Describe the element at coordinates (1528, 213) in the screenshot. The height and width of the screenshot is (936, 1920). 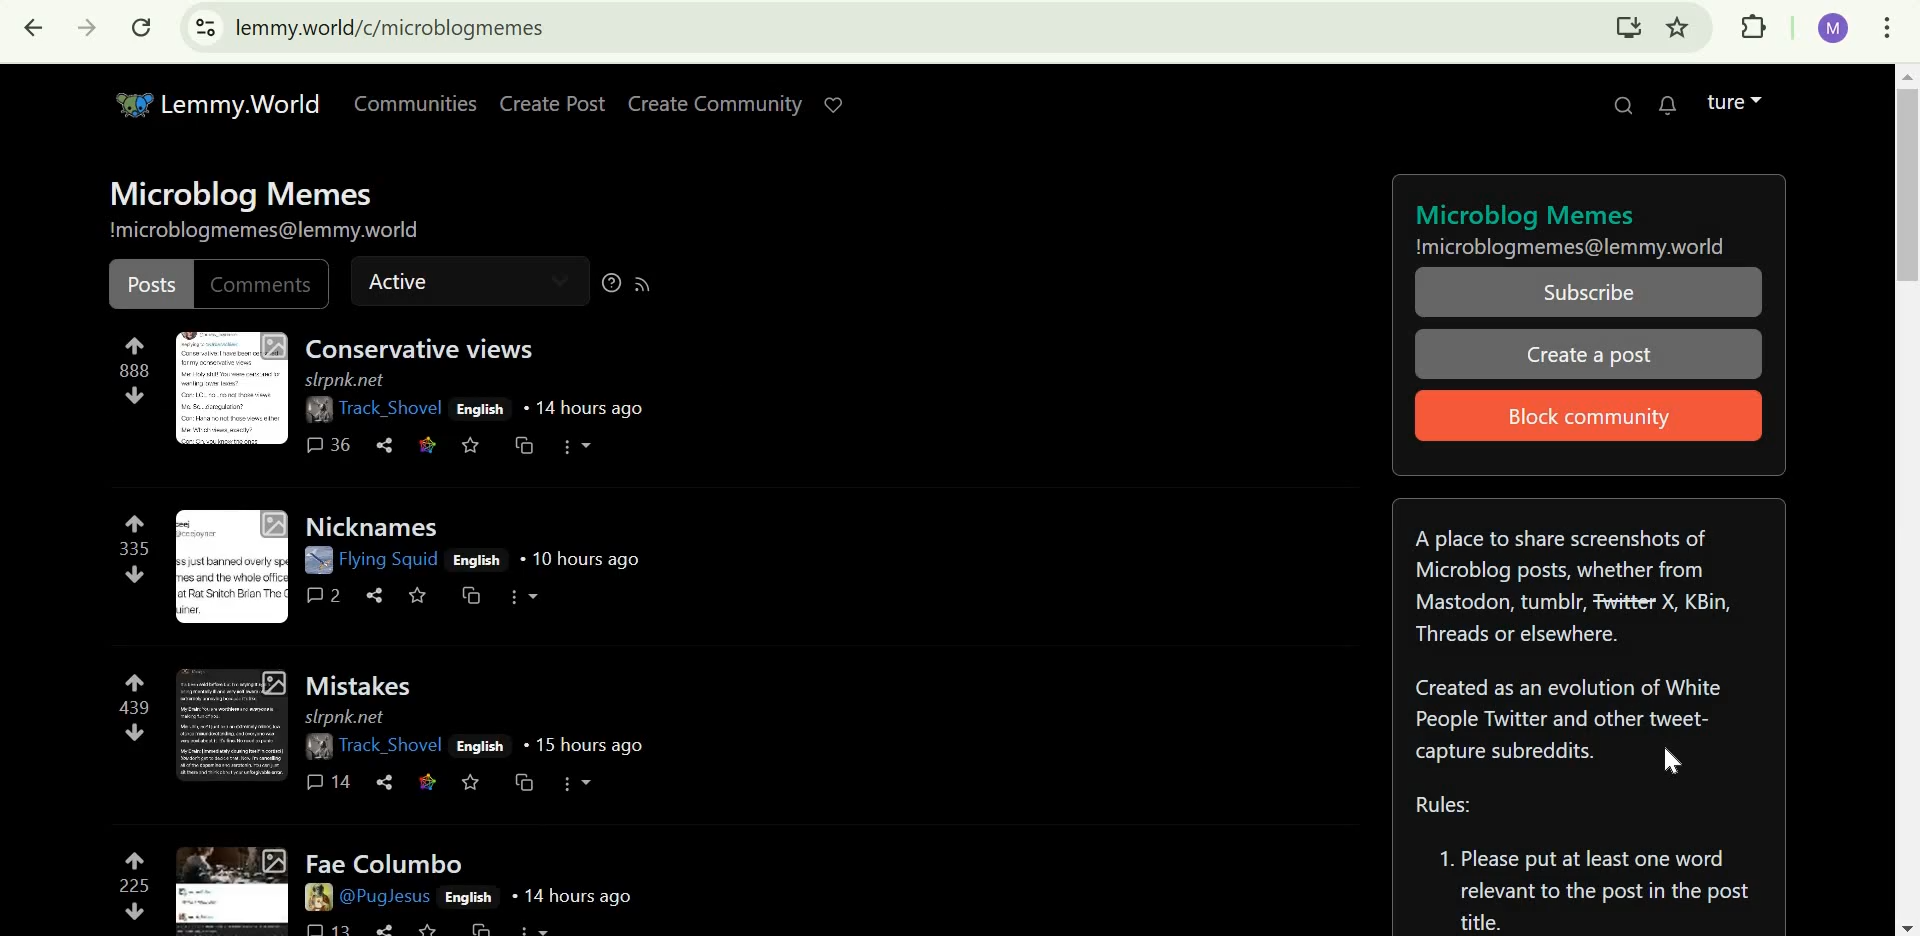
I see `Microblog memes` at that location.